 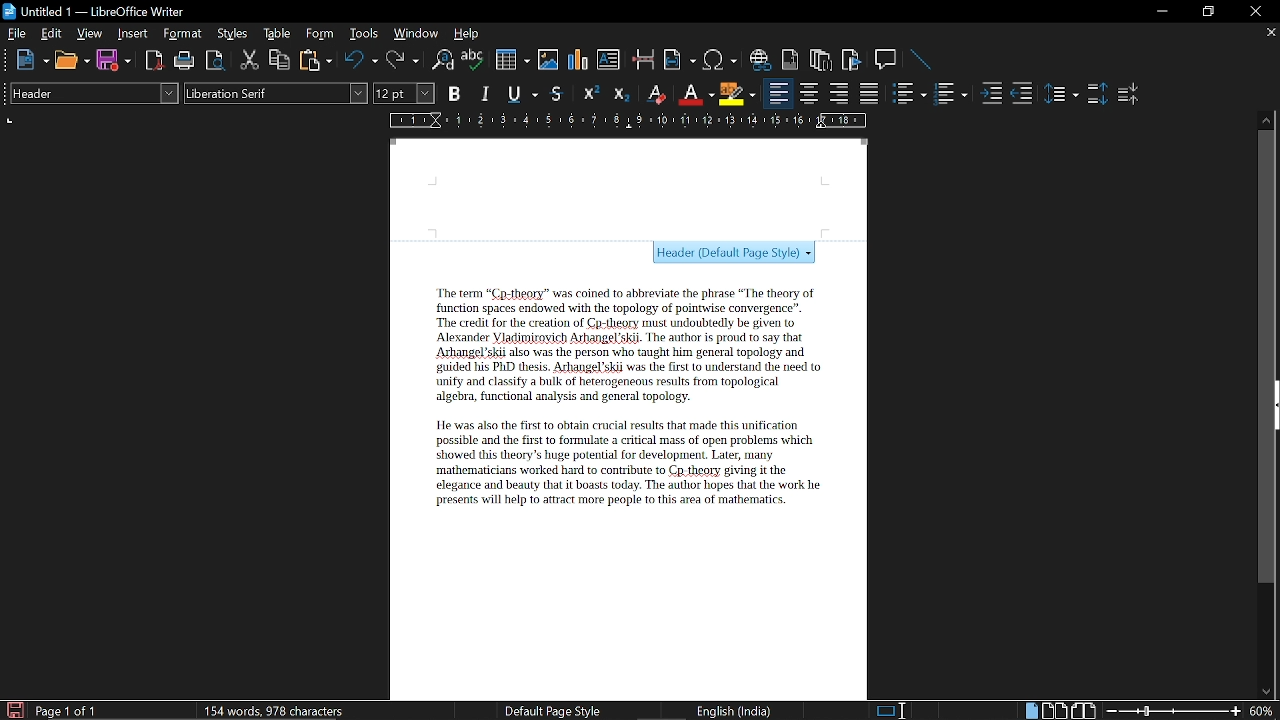 I want to click on vertical scrollbar, so click(x=1263, y=357).